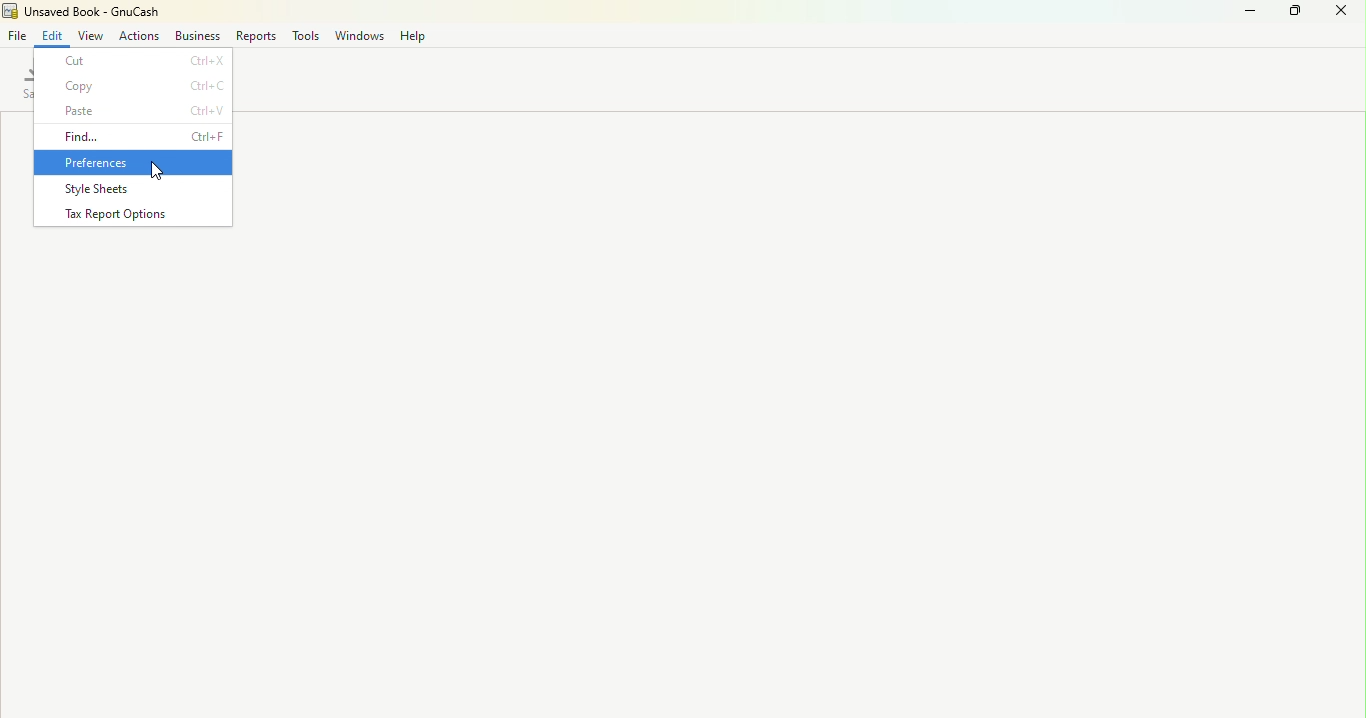 The image size is (1366, 718). Describe the element at coordinates (136, 38) in the screenshot. I see `Actions` at that location.